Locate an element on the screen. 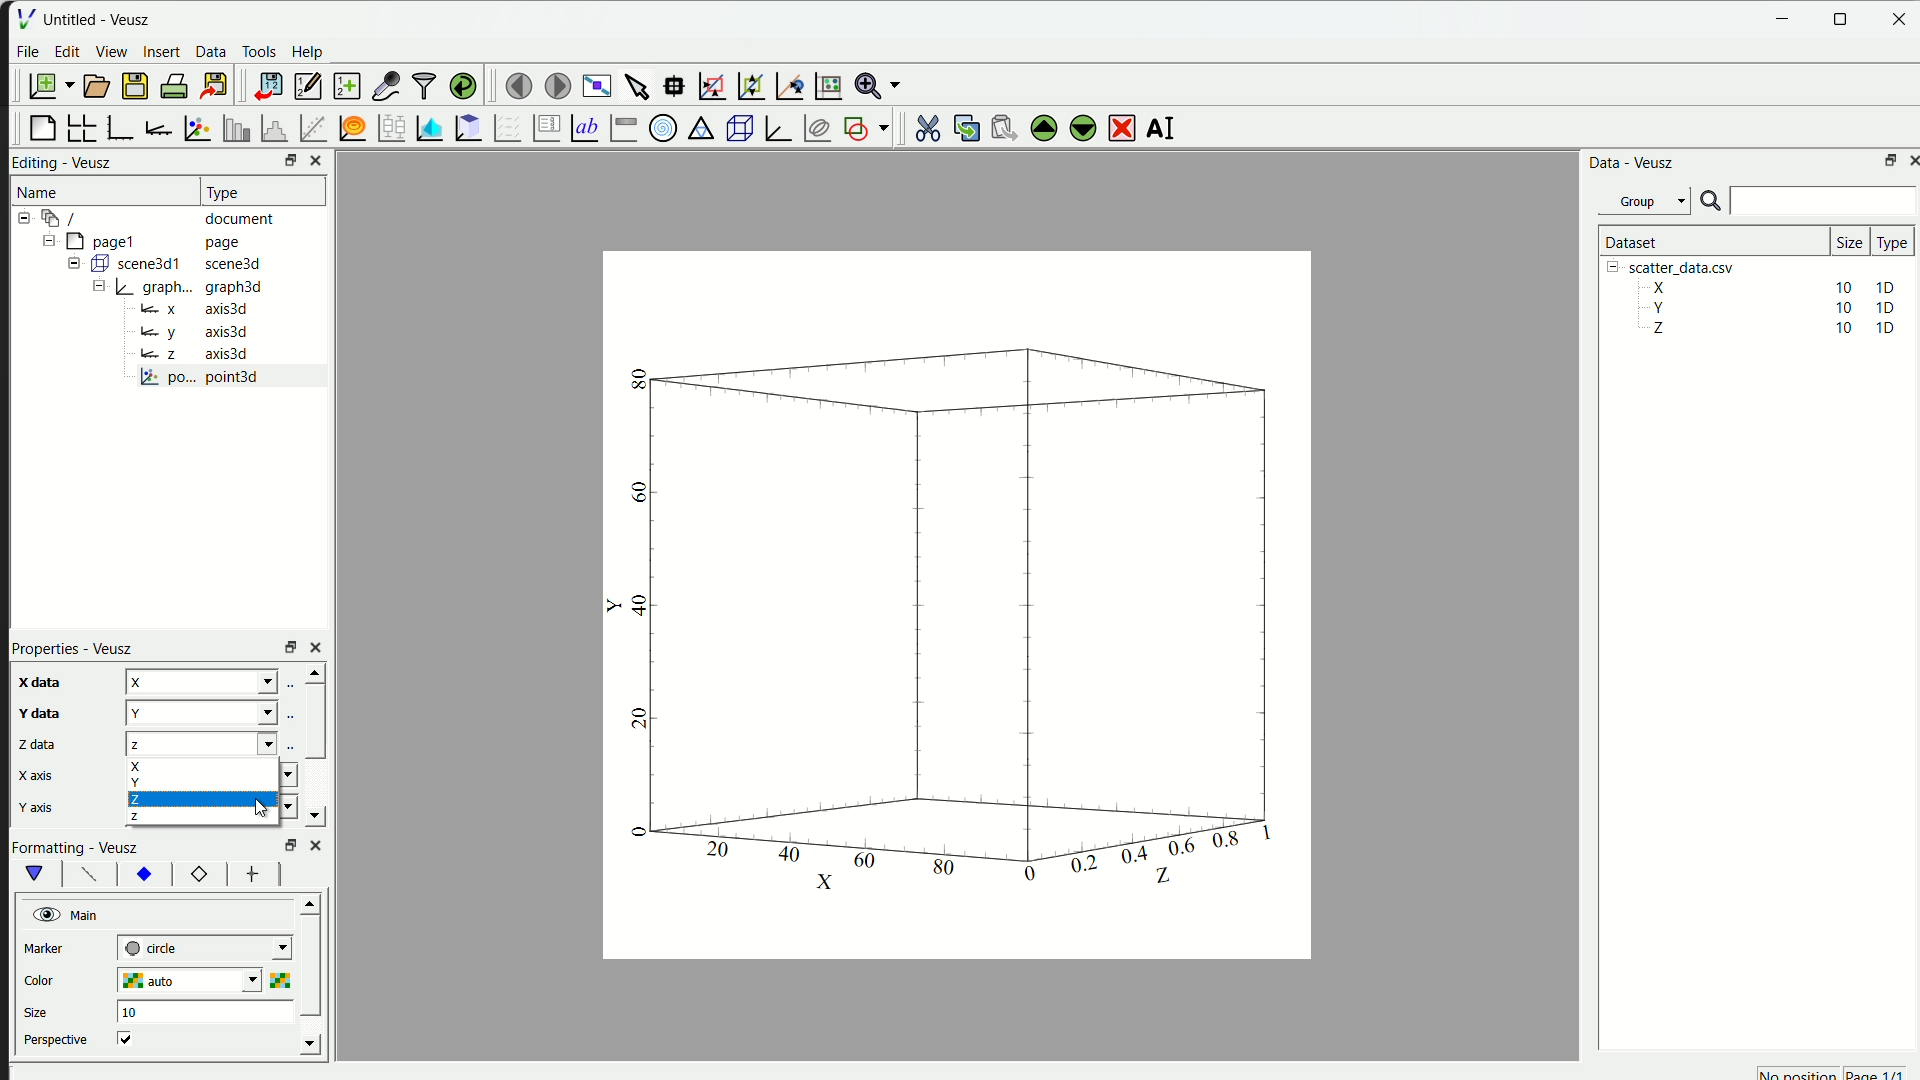 The image size is (1920, 1080). Ternary Graph is located at coordinates (698, 128).